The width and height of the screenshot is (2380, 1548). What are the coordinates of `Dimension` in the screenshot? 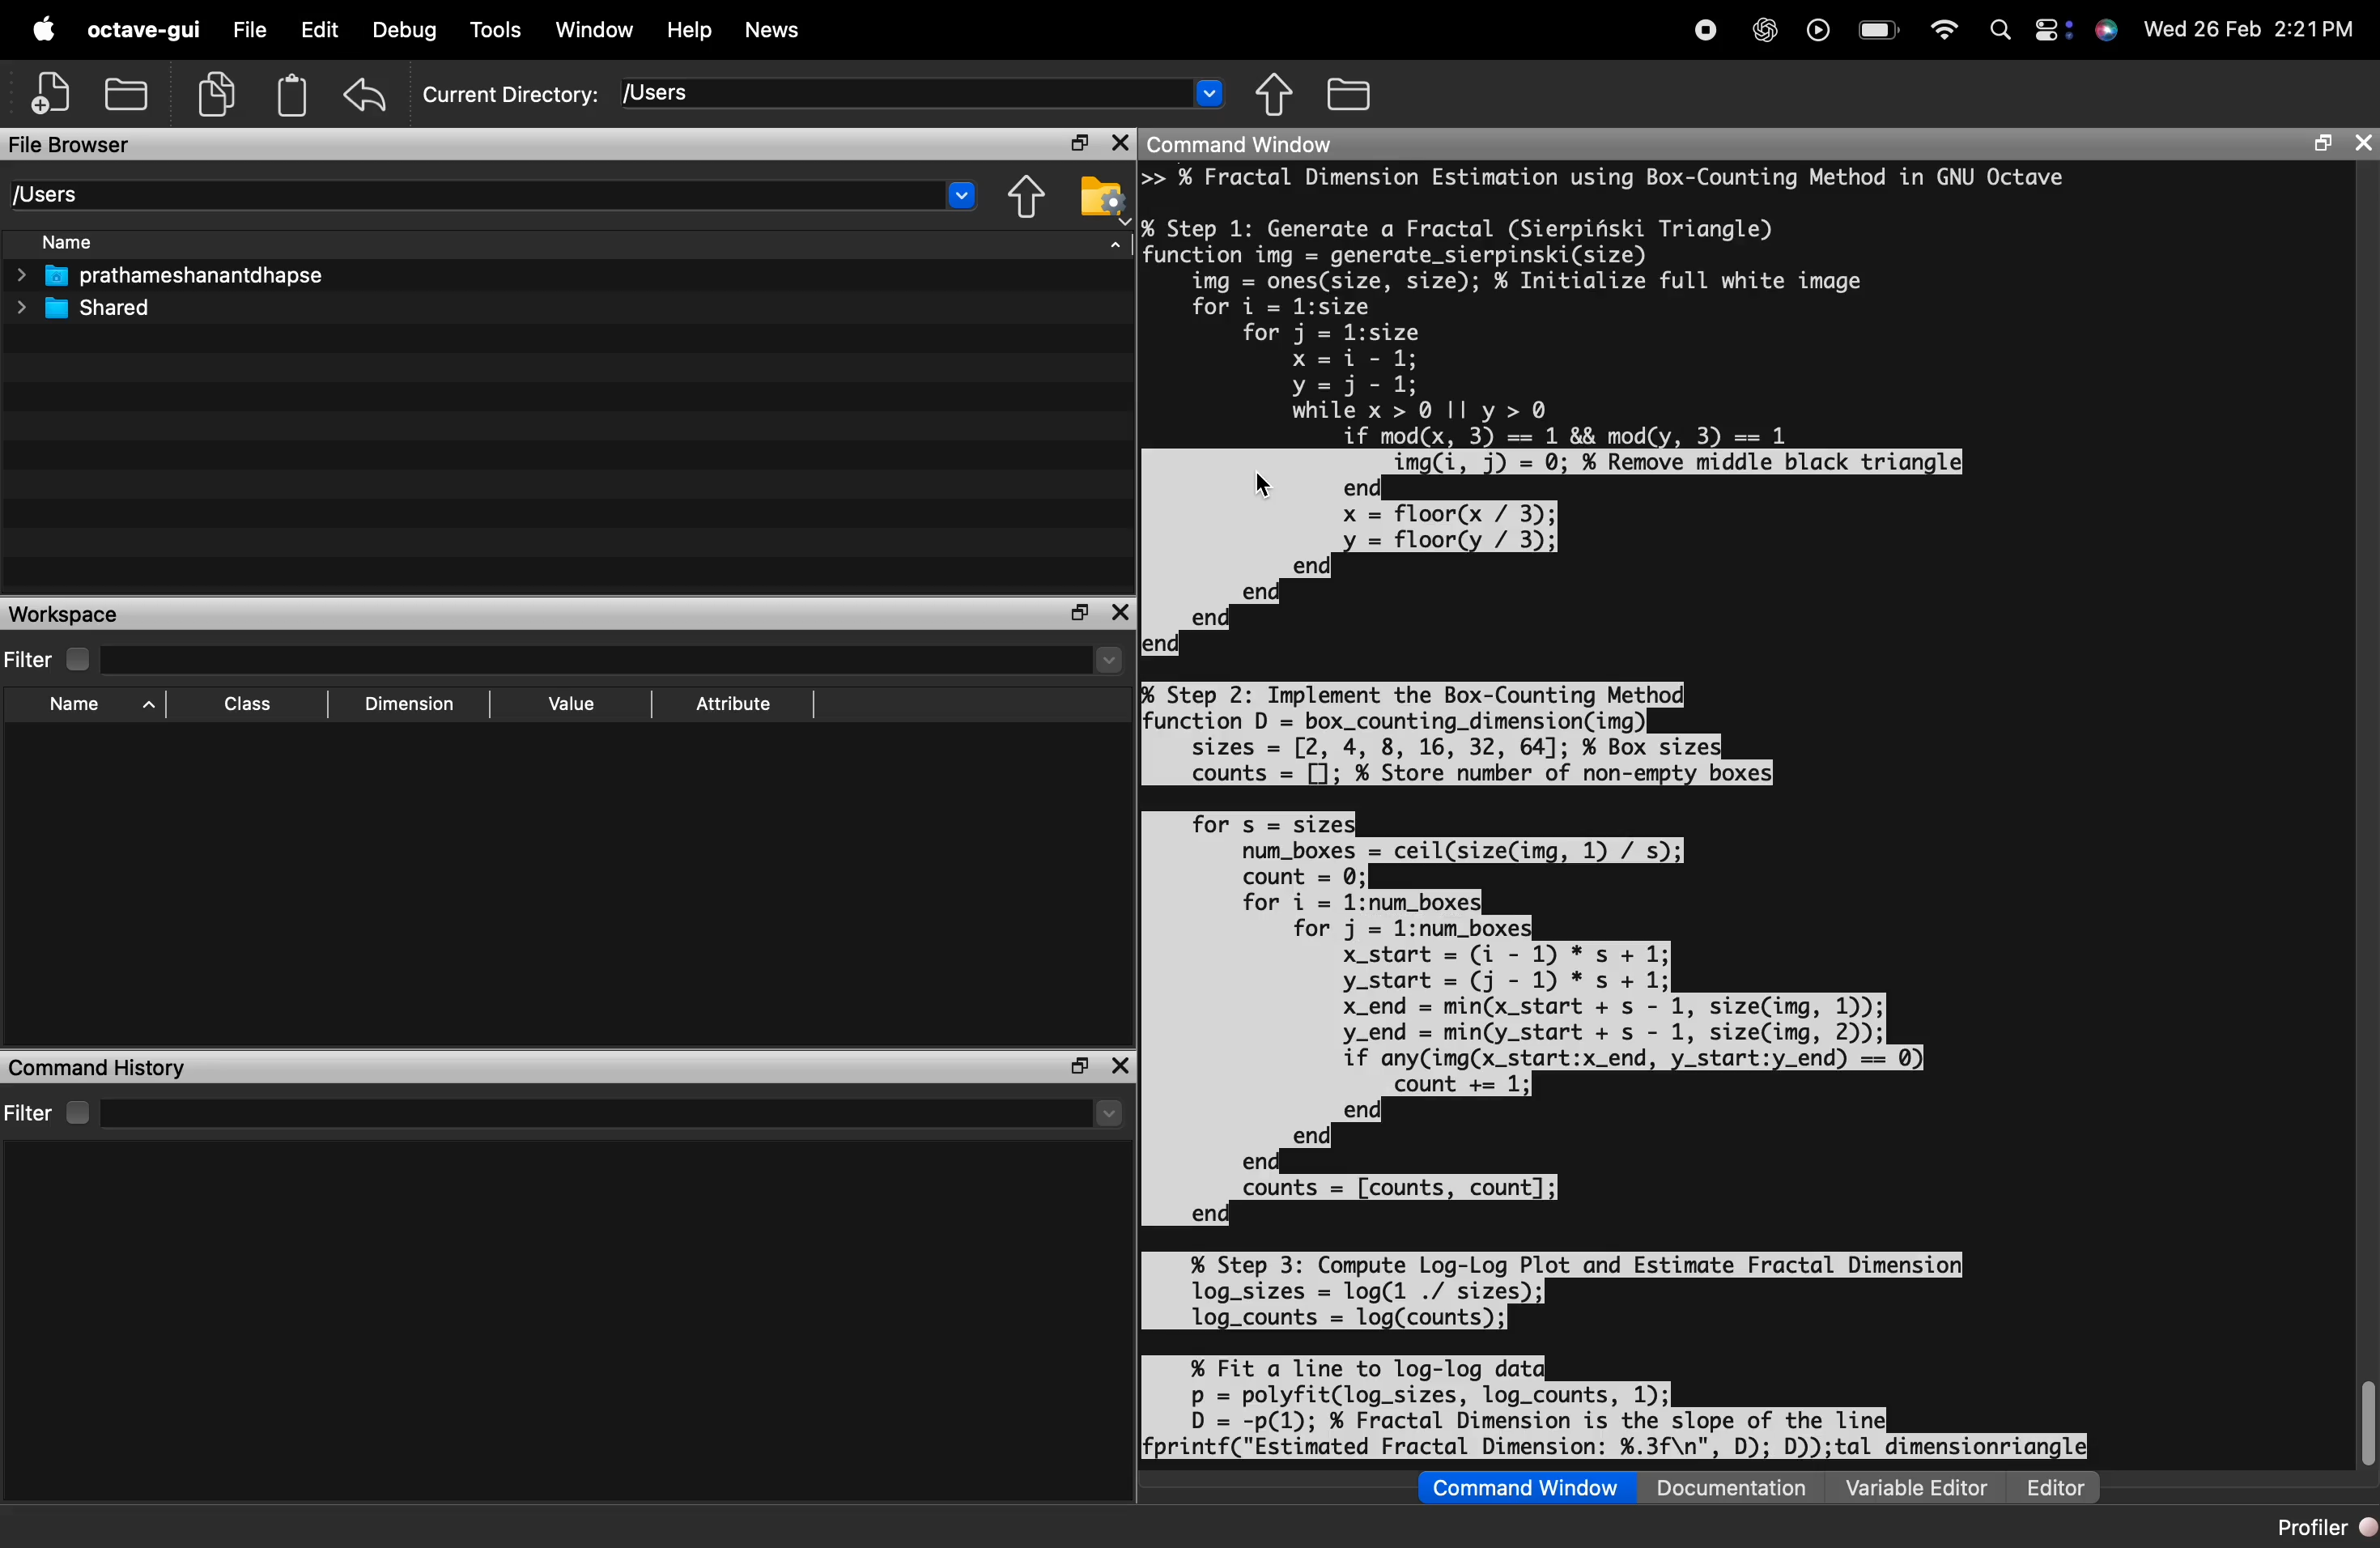 It's located at (414, 704).